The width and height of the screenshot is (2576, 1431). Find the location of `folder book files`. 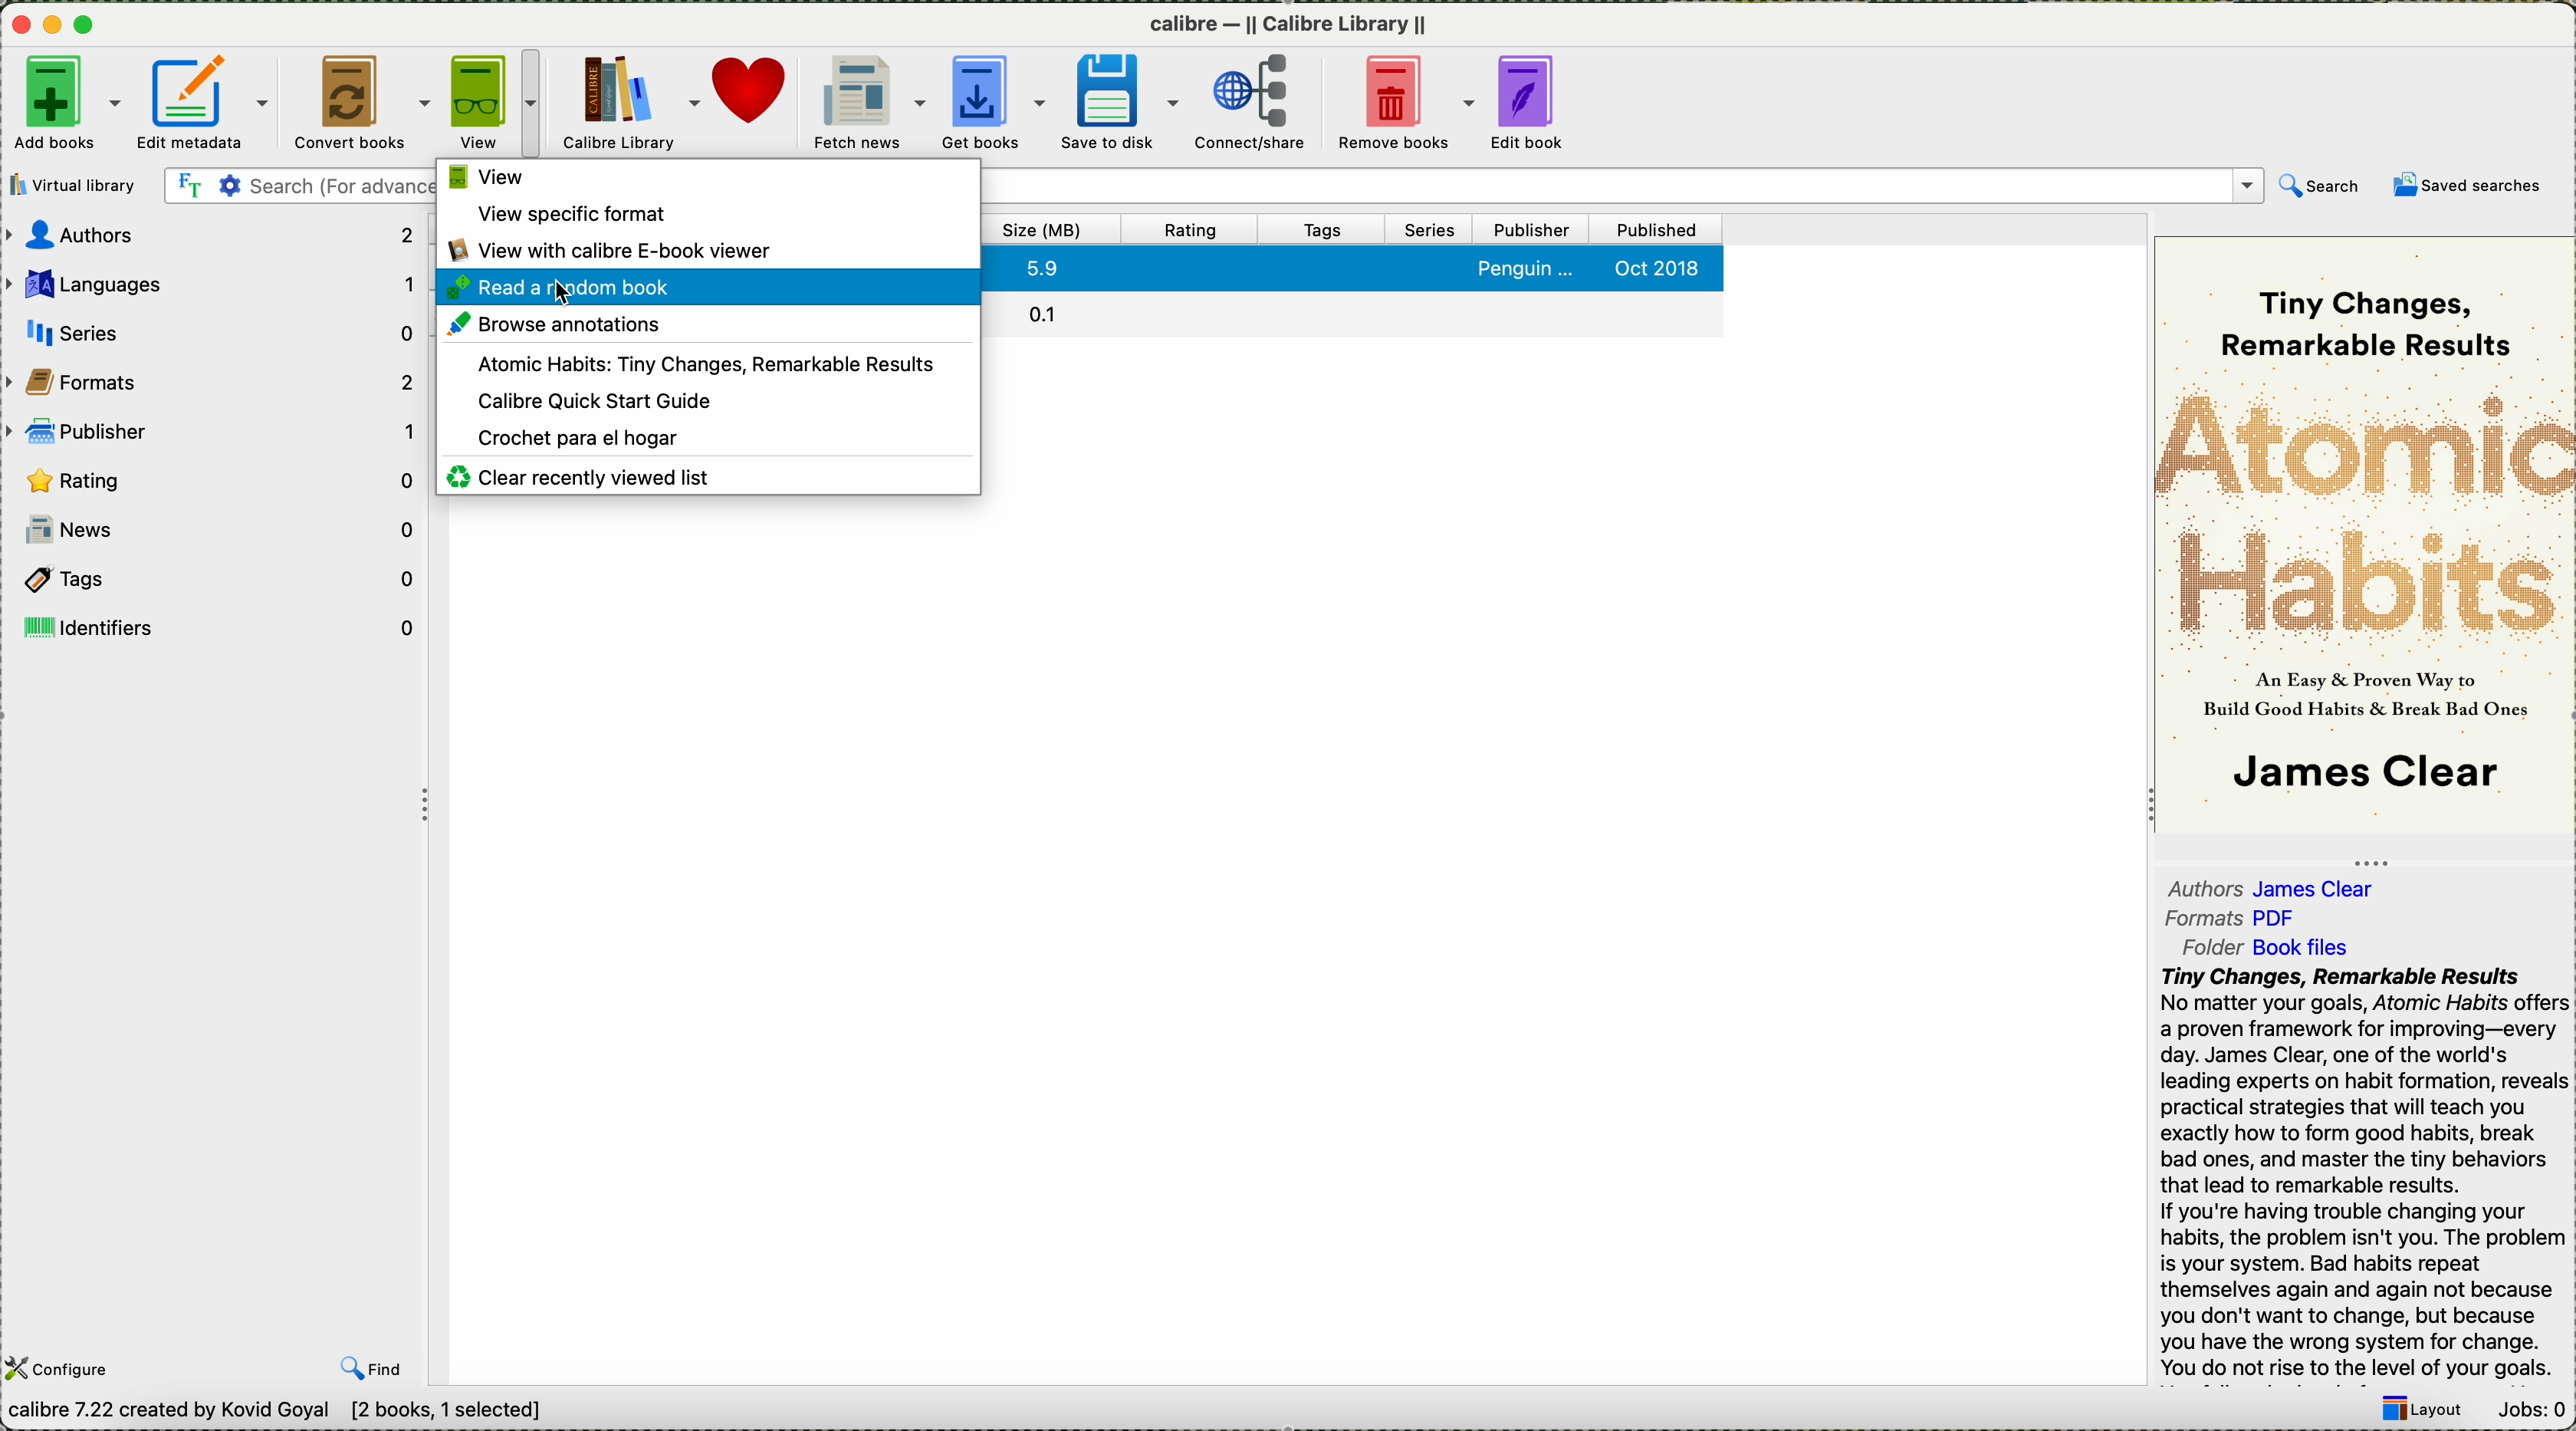

folder book files is located at coordinates (2259, 947).